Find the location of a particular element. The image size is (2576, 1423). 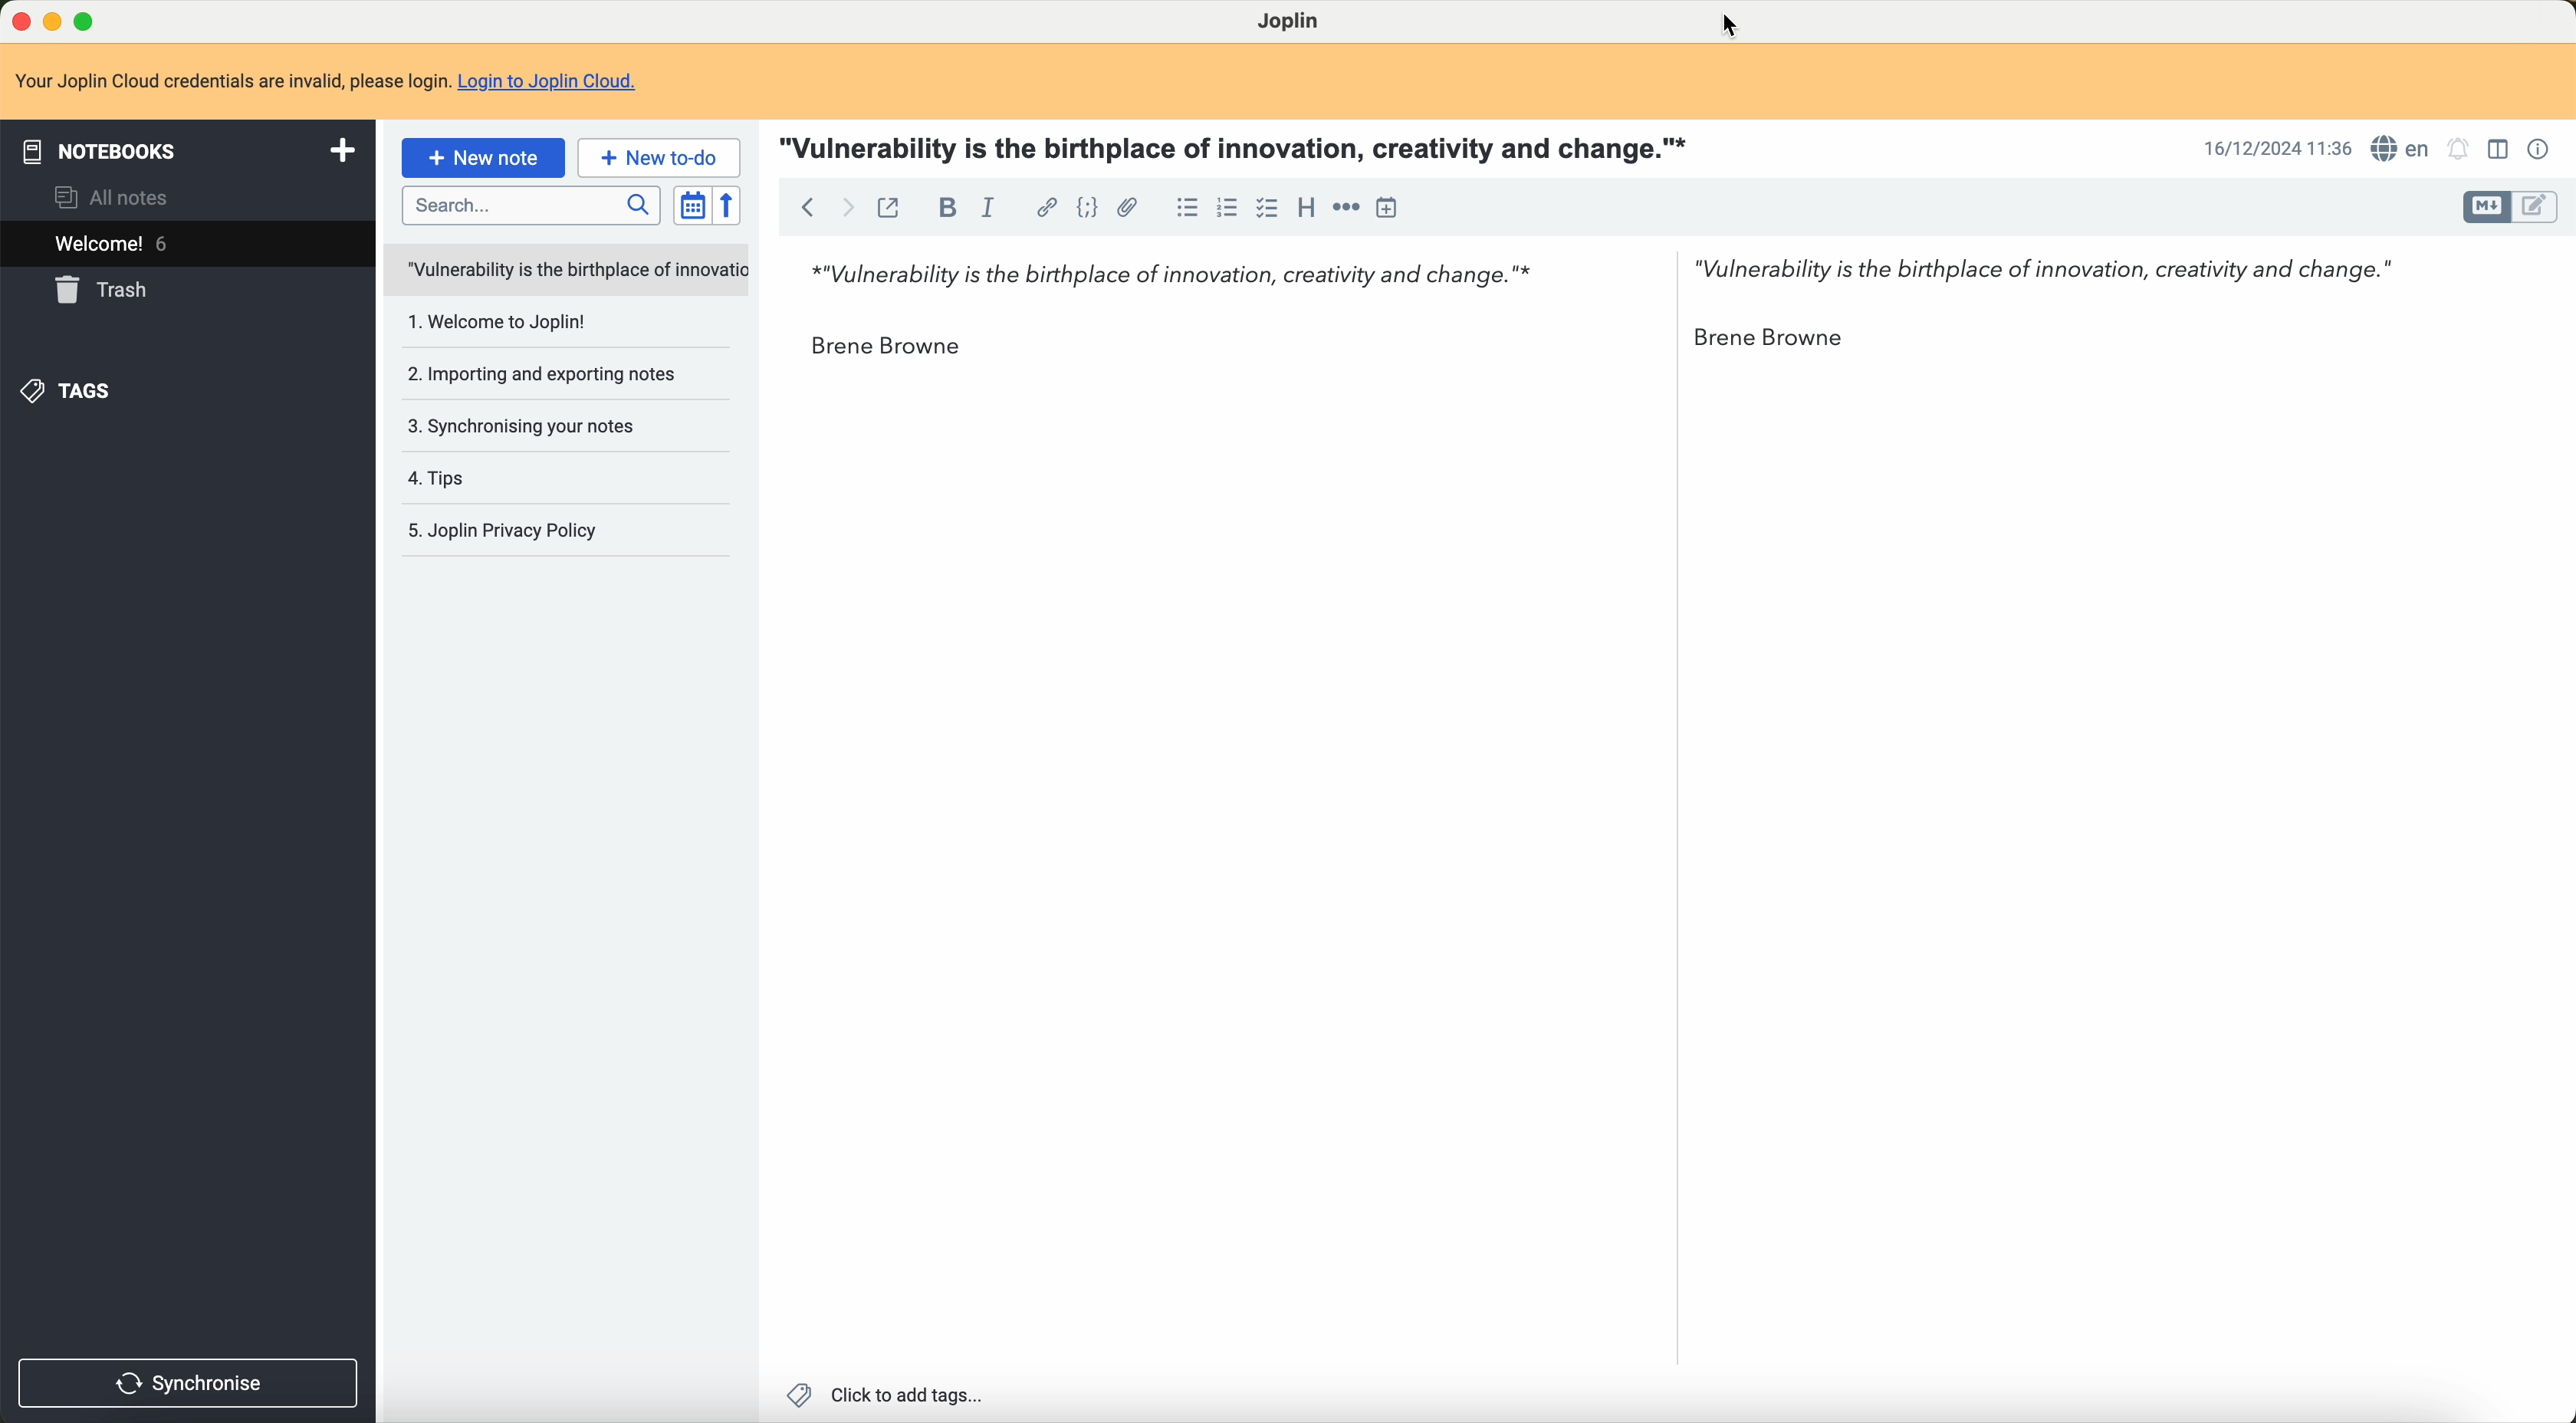

welcome is located at coordinates (185, 243).